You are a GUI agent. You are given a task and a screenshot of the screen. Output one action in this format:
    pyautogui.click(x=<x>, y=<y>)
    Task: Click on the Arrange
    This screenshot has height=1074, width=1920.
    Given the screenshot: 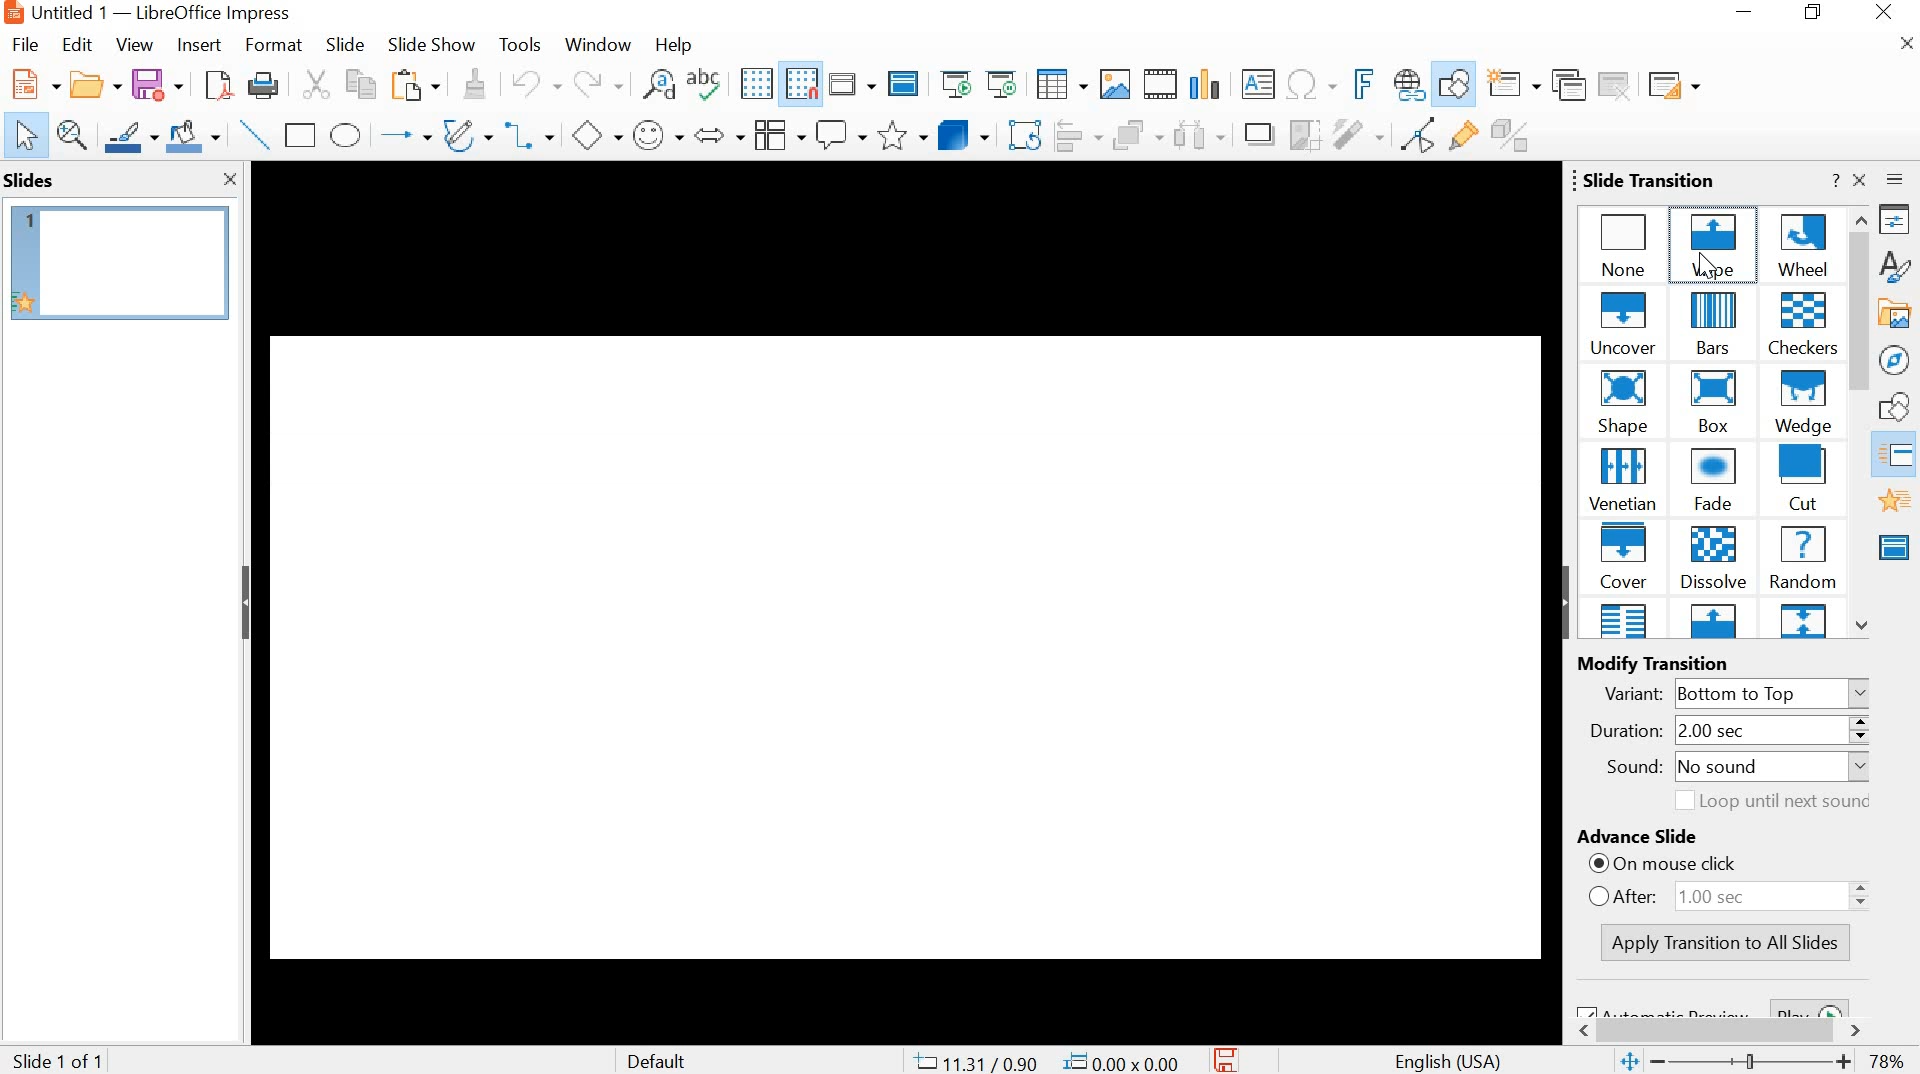 What is the action you would take?
    pyautogui.click(x=1138, y=133)
    